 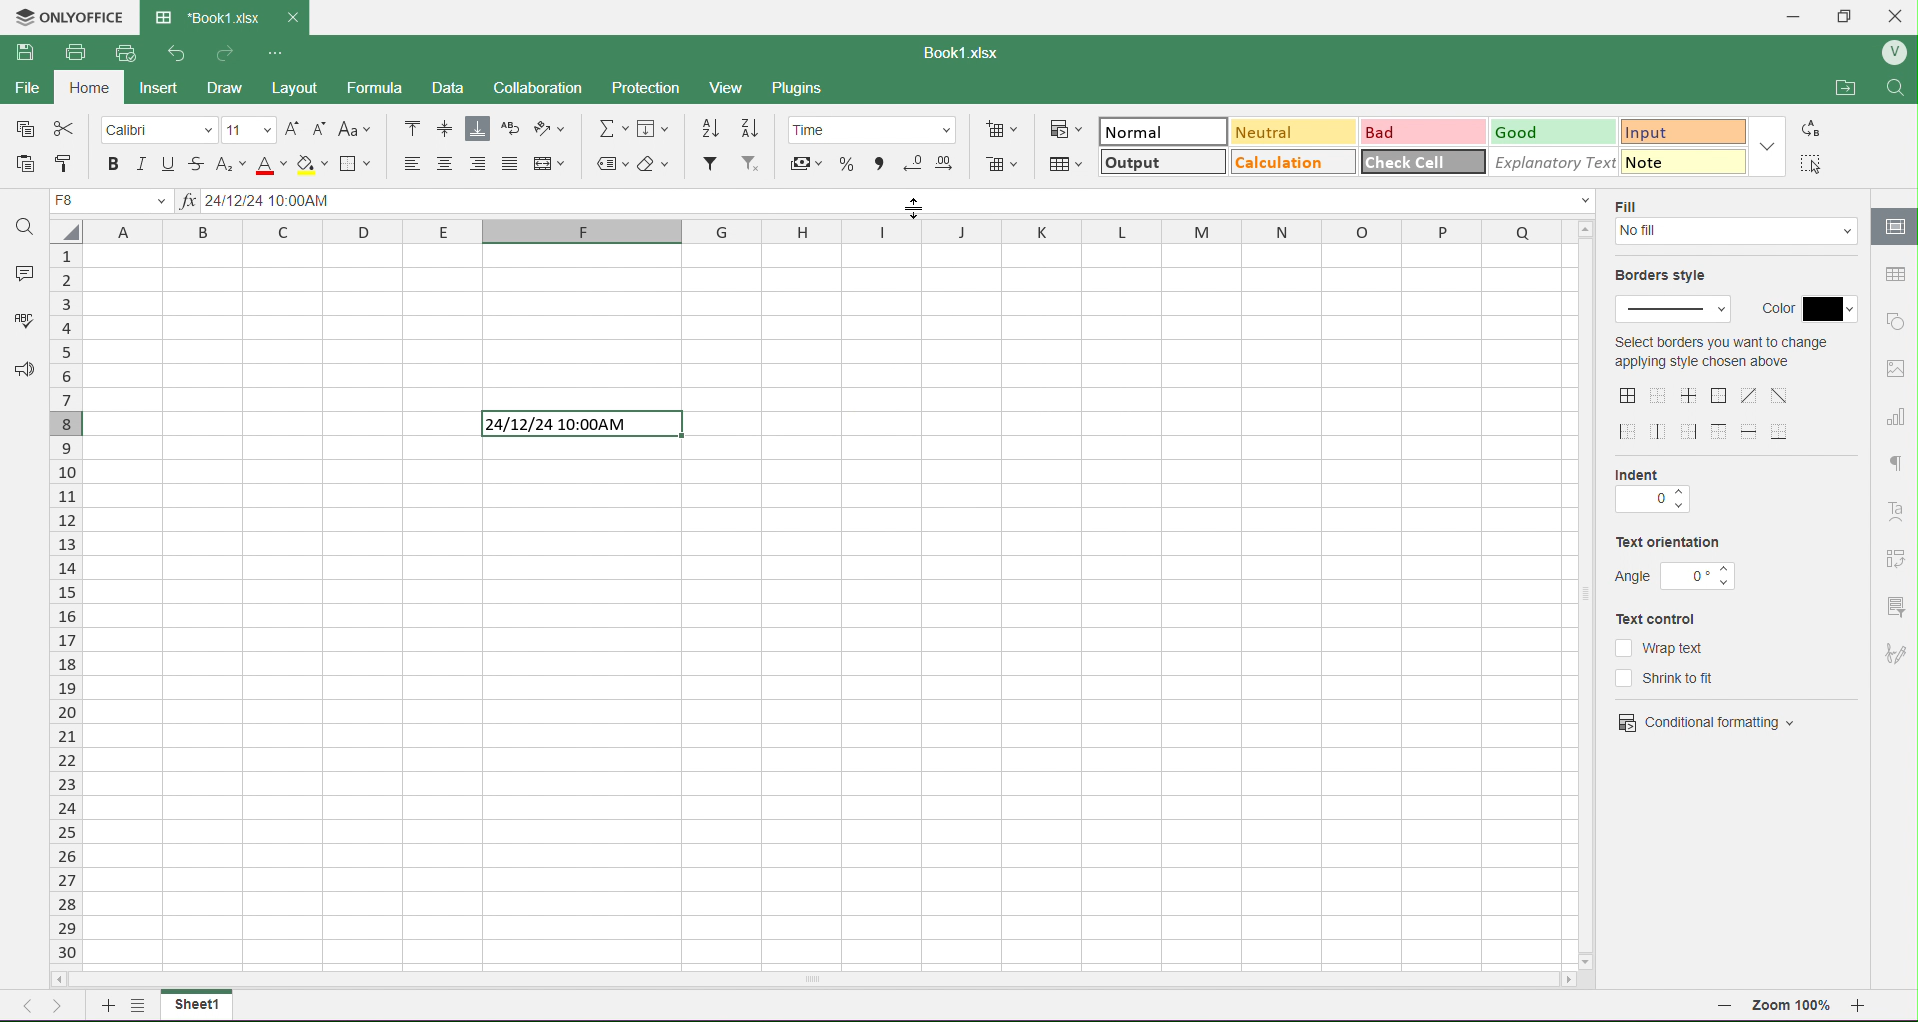 What do you see at coordinates (21, 270) in the screenshot?
I see `Comments` at bounding box center [21, 270].